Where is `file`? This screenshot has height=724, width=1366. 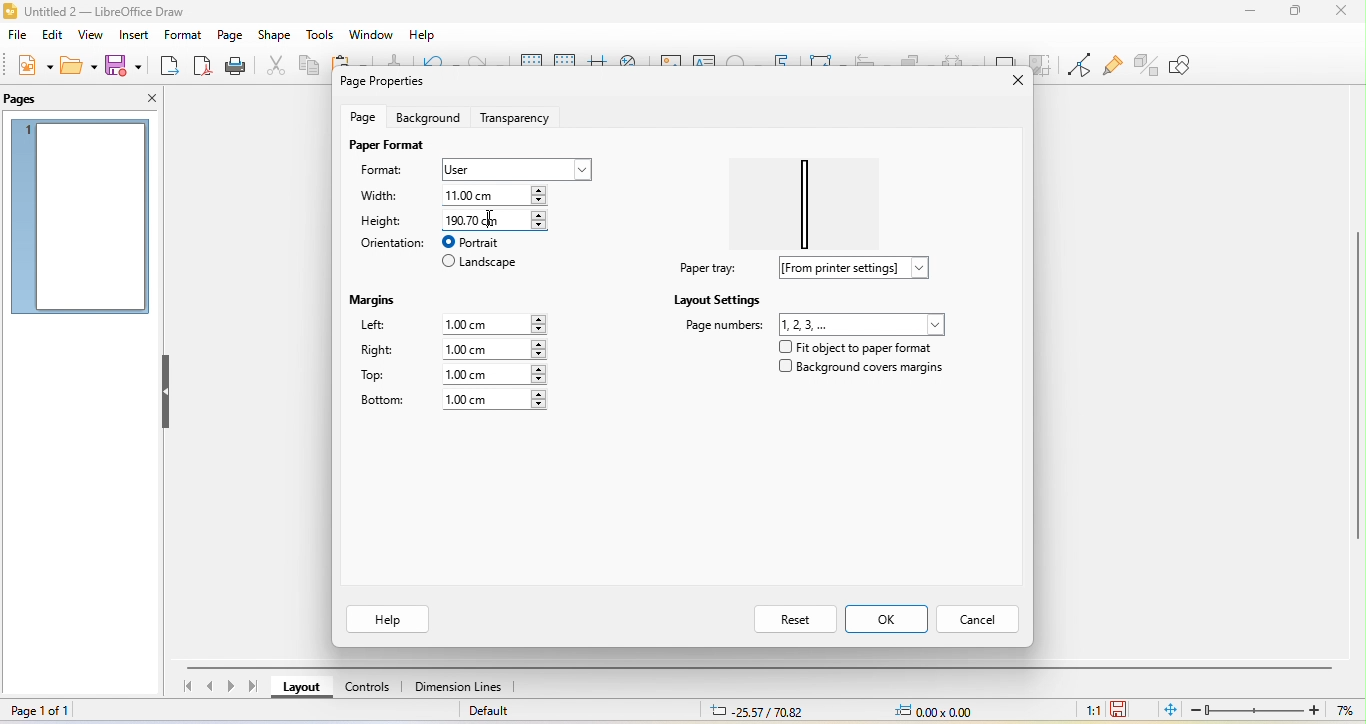 file is located at coordinates (17, 37).